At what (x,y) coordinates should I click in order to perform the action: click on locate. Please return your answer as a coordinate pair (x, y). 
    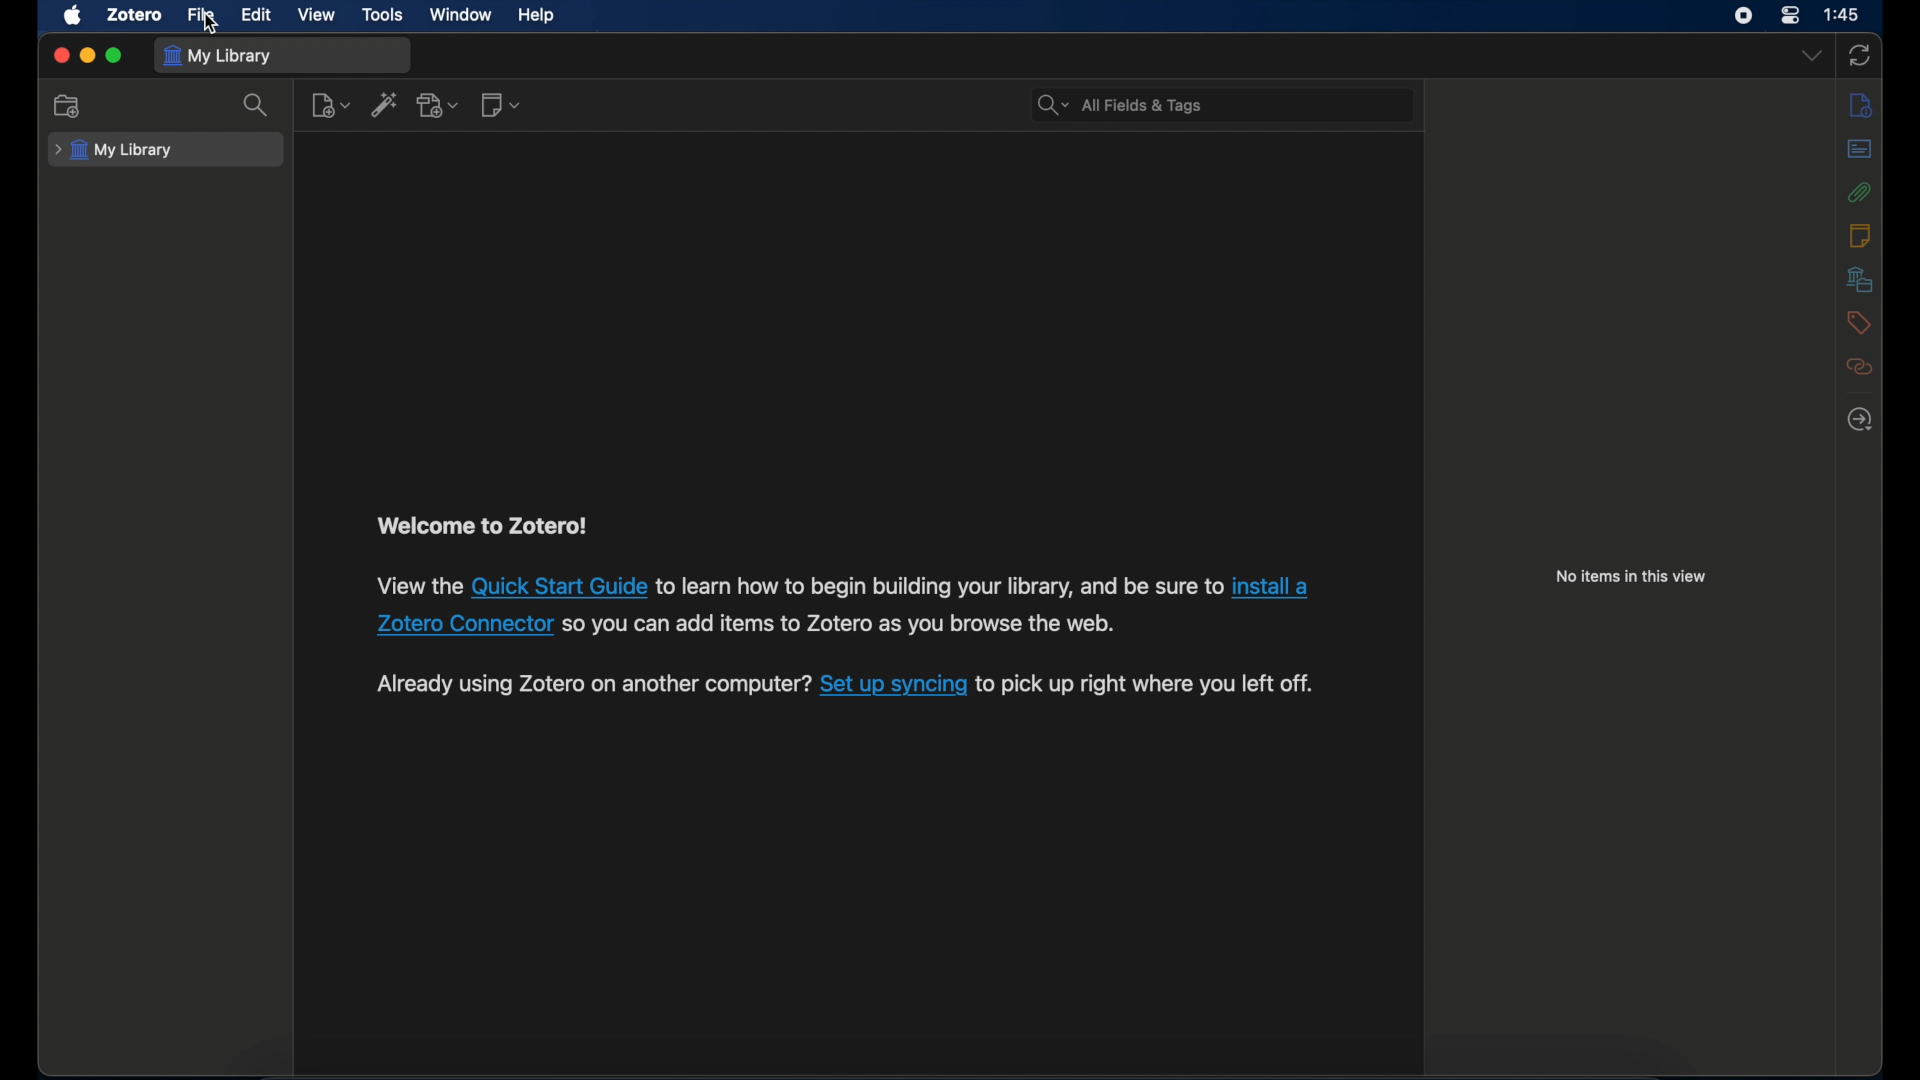
    Looking at the image, I should click on (1859, 420).